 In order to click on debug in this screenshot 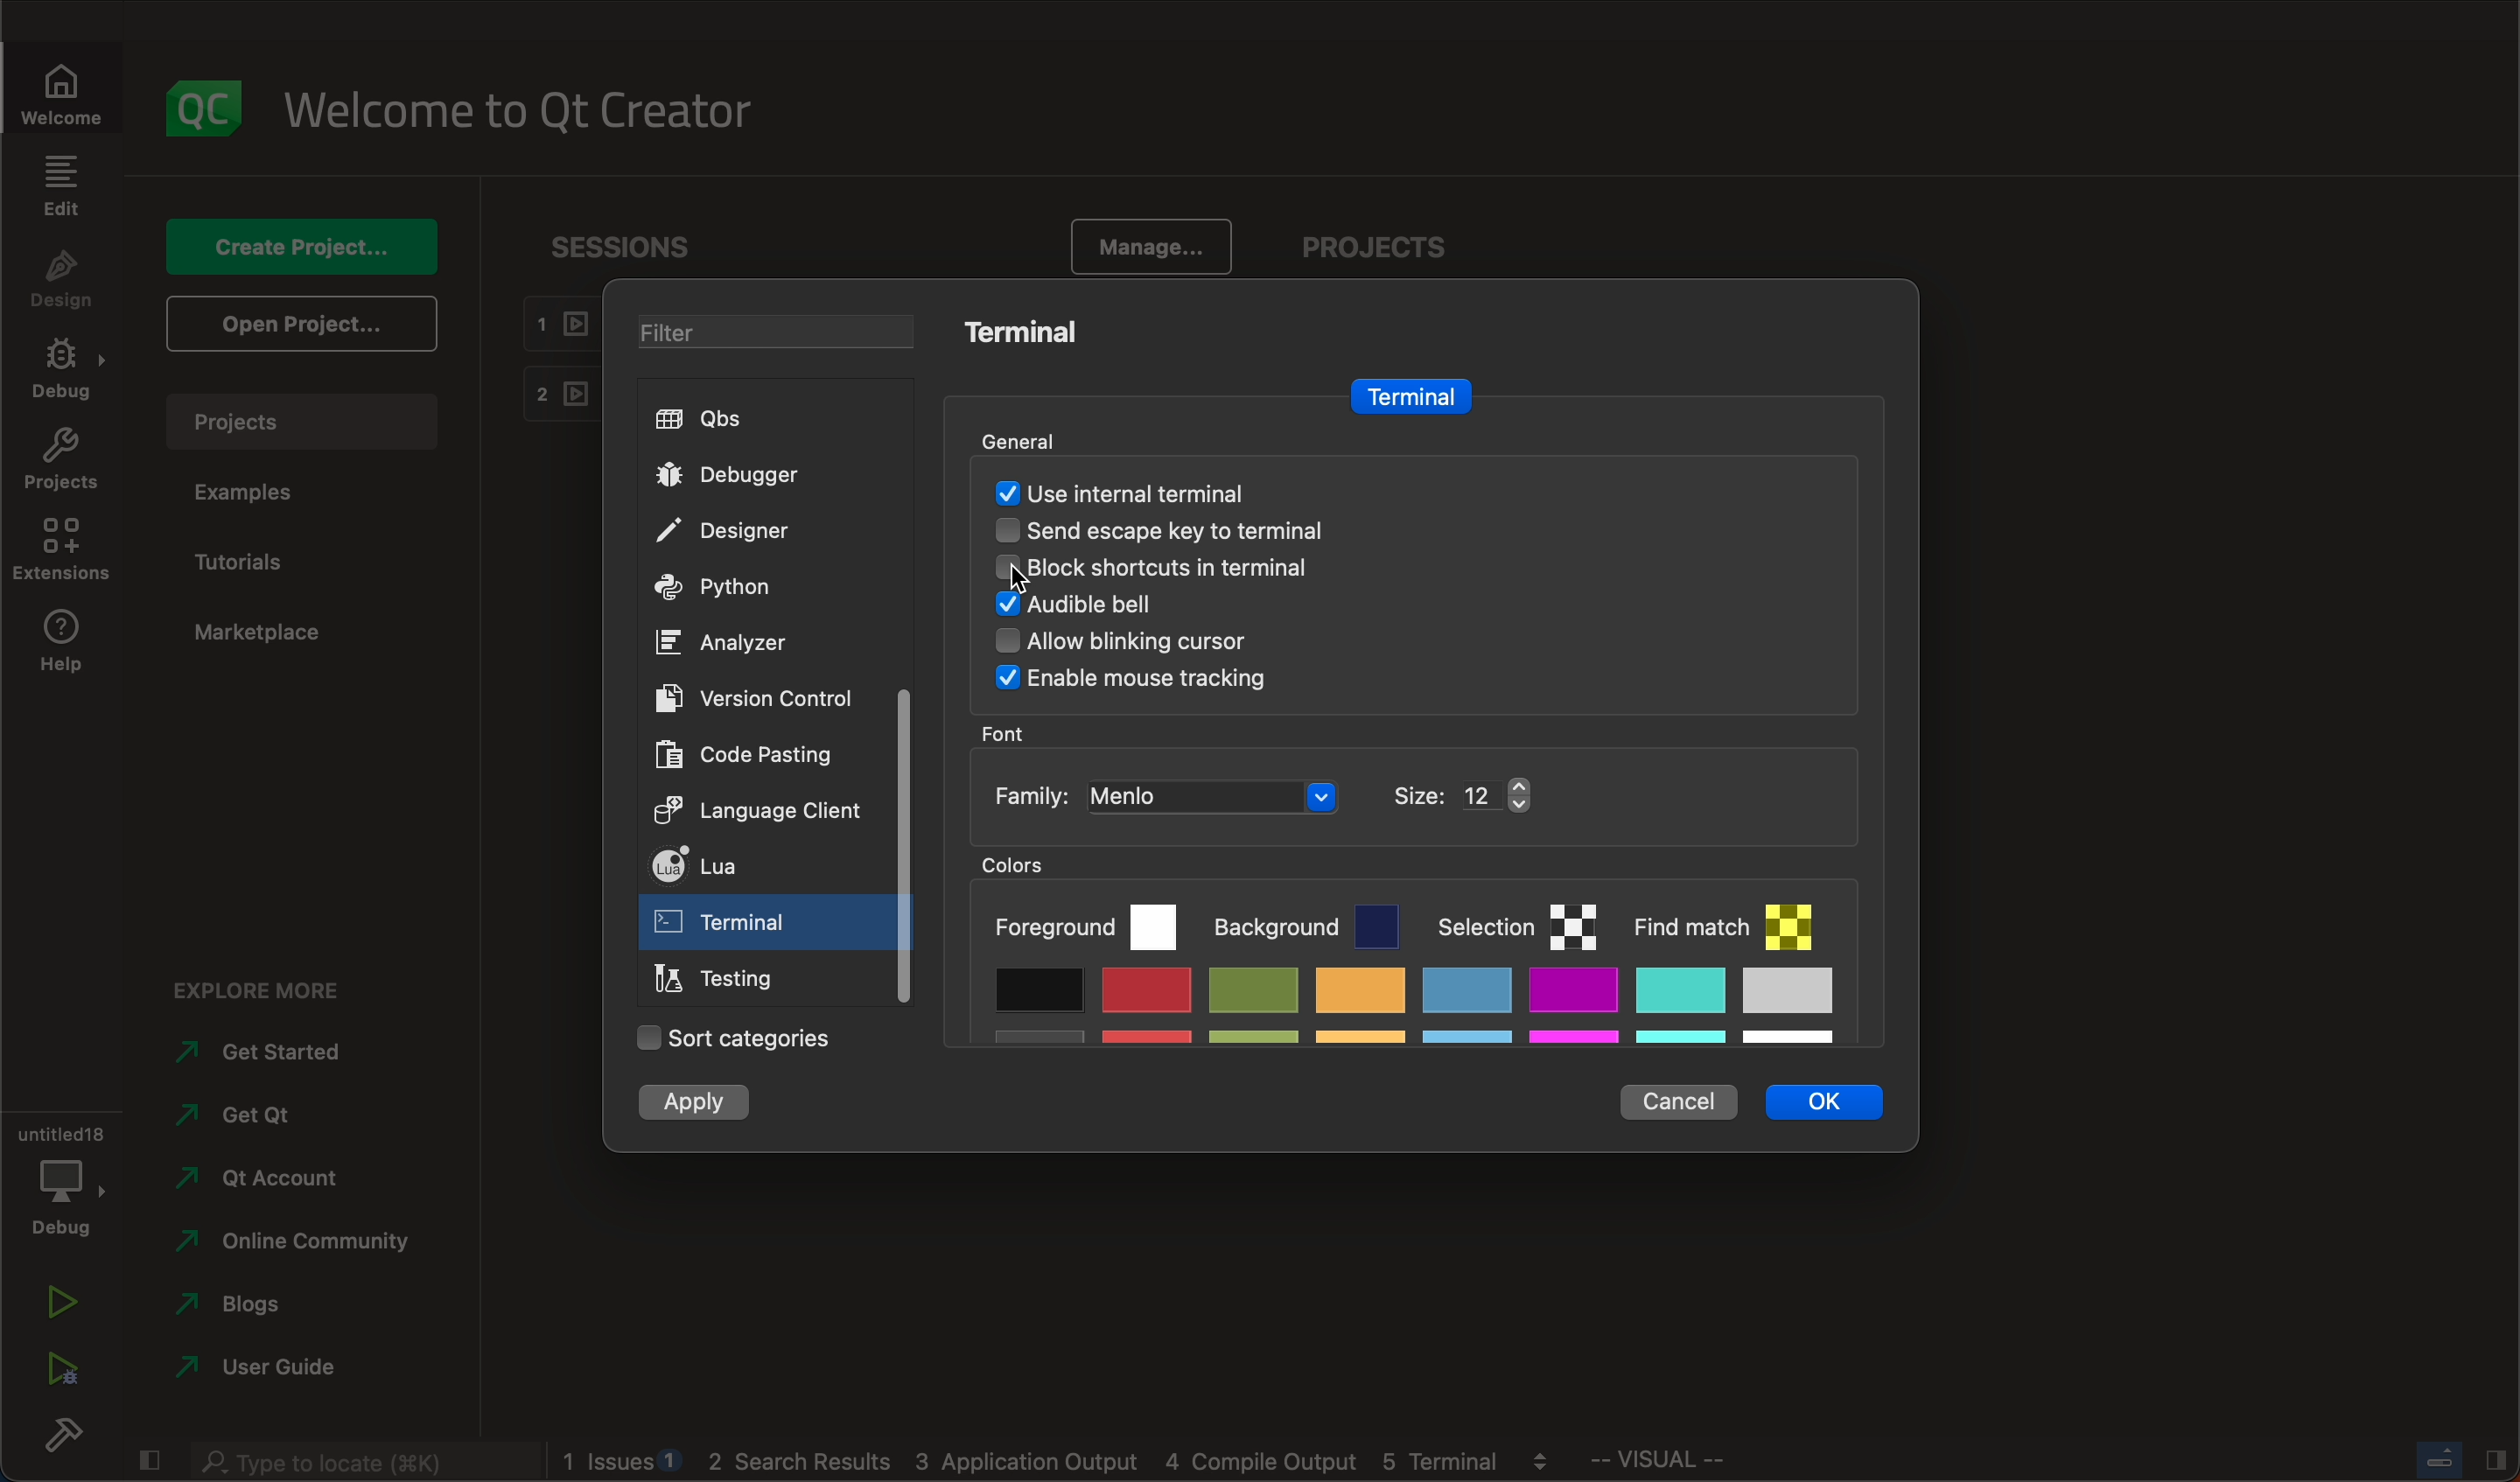, I will do `click(60, 372)`.